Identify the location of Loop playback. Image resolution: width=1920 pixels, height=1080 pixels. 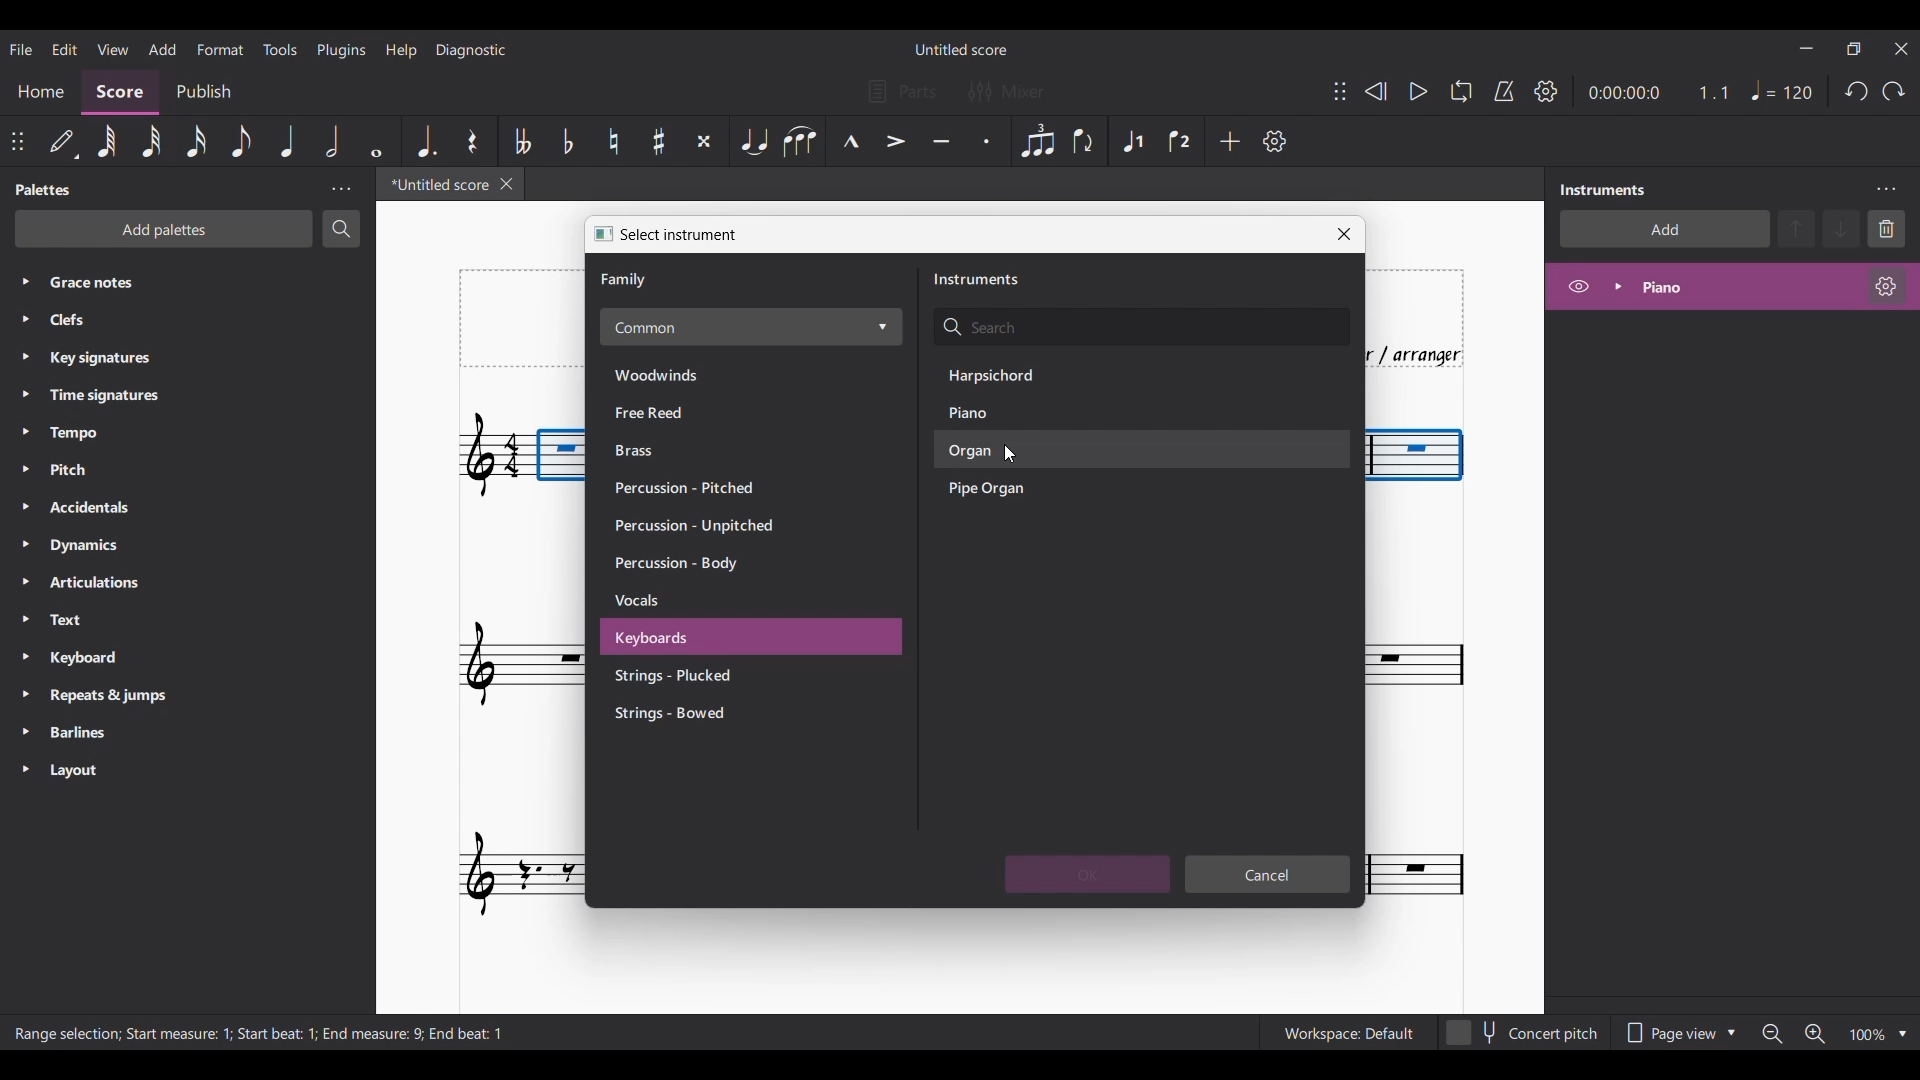
(1461, 91).